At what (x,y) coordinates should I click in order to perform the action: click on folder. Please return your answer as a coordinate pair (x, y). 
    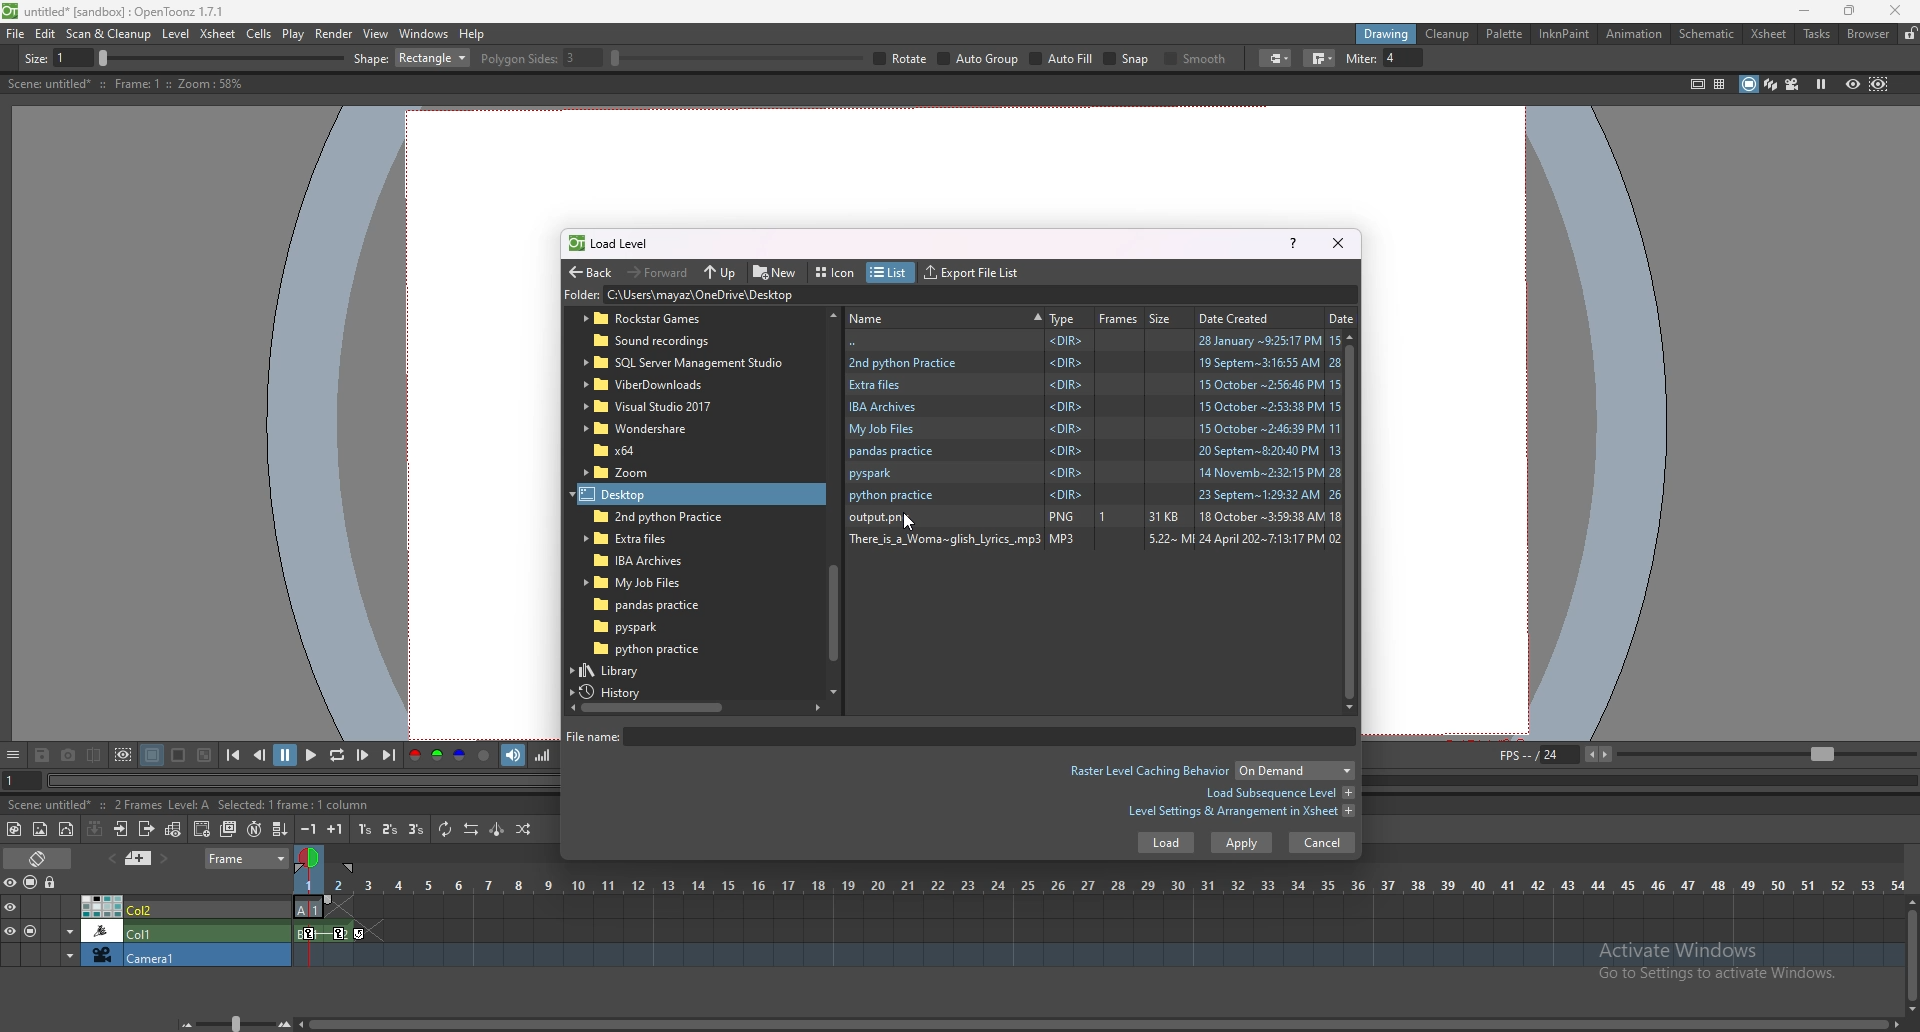
    Looking at the image, I should click on (637, 473).